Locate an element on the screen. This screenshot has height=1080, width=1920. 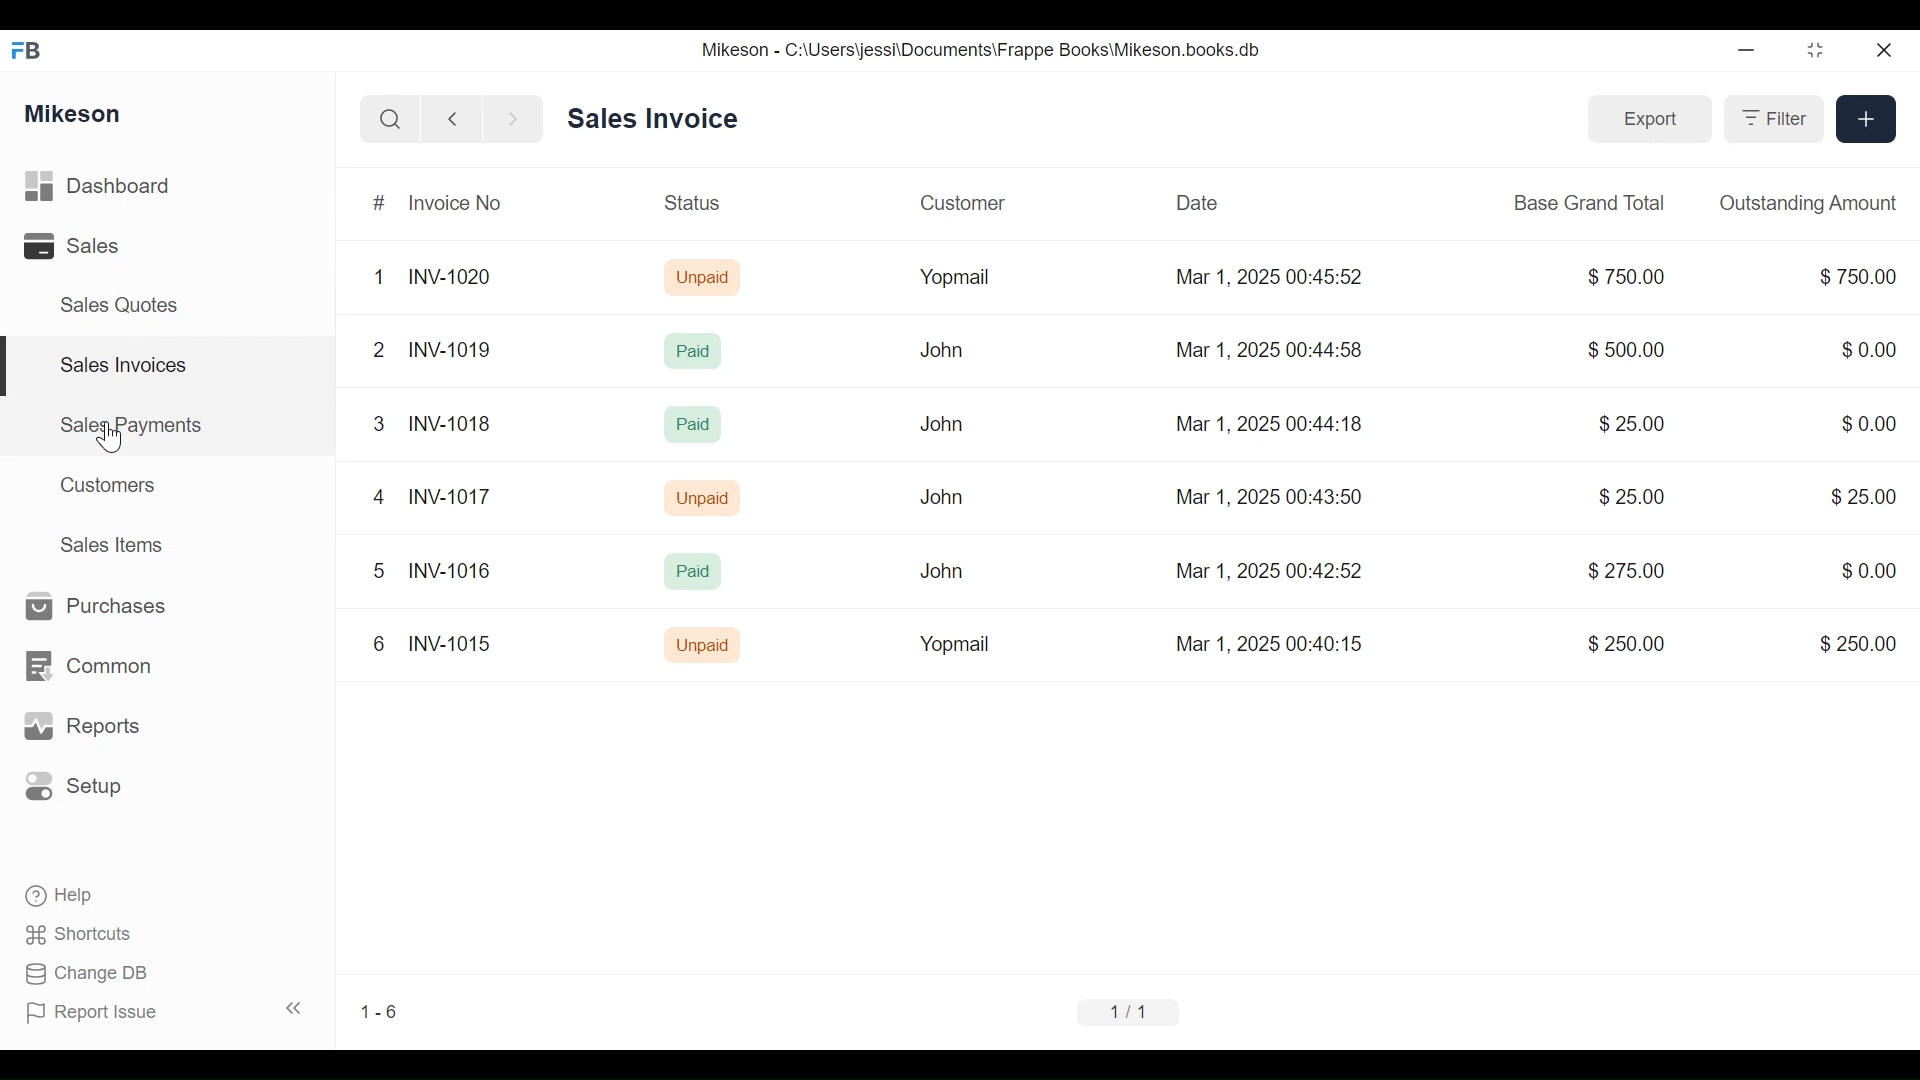
Change DB is located at coordinates (92, 974).